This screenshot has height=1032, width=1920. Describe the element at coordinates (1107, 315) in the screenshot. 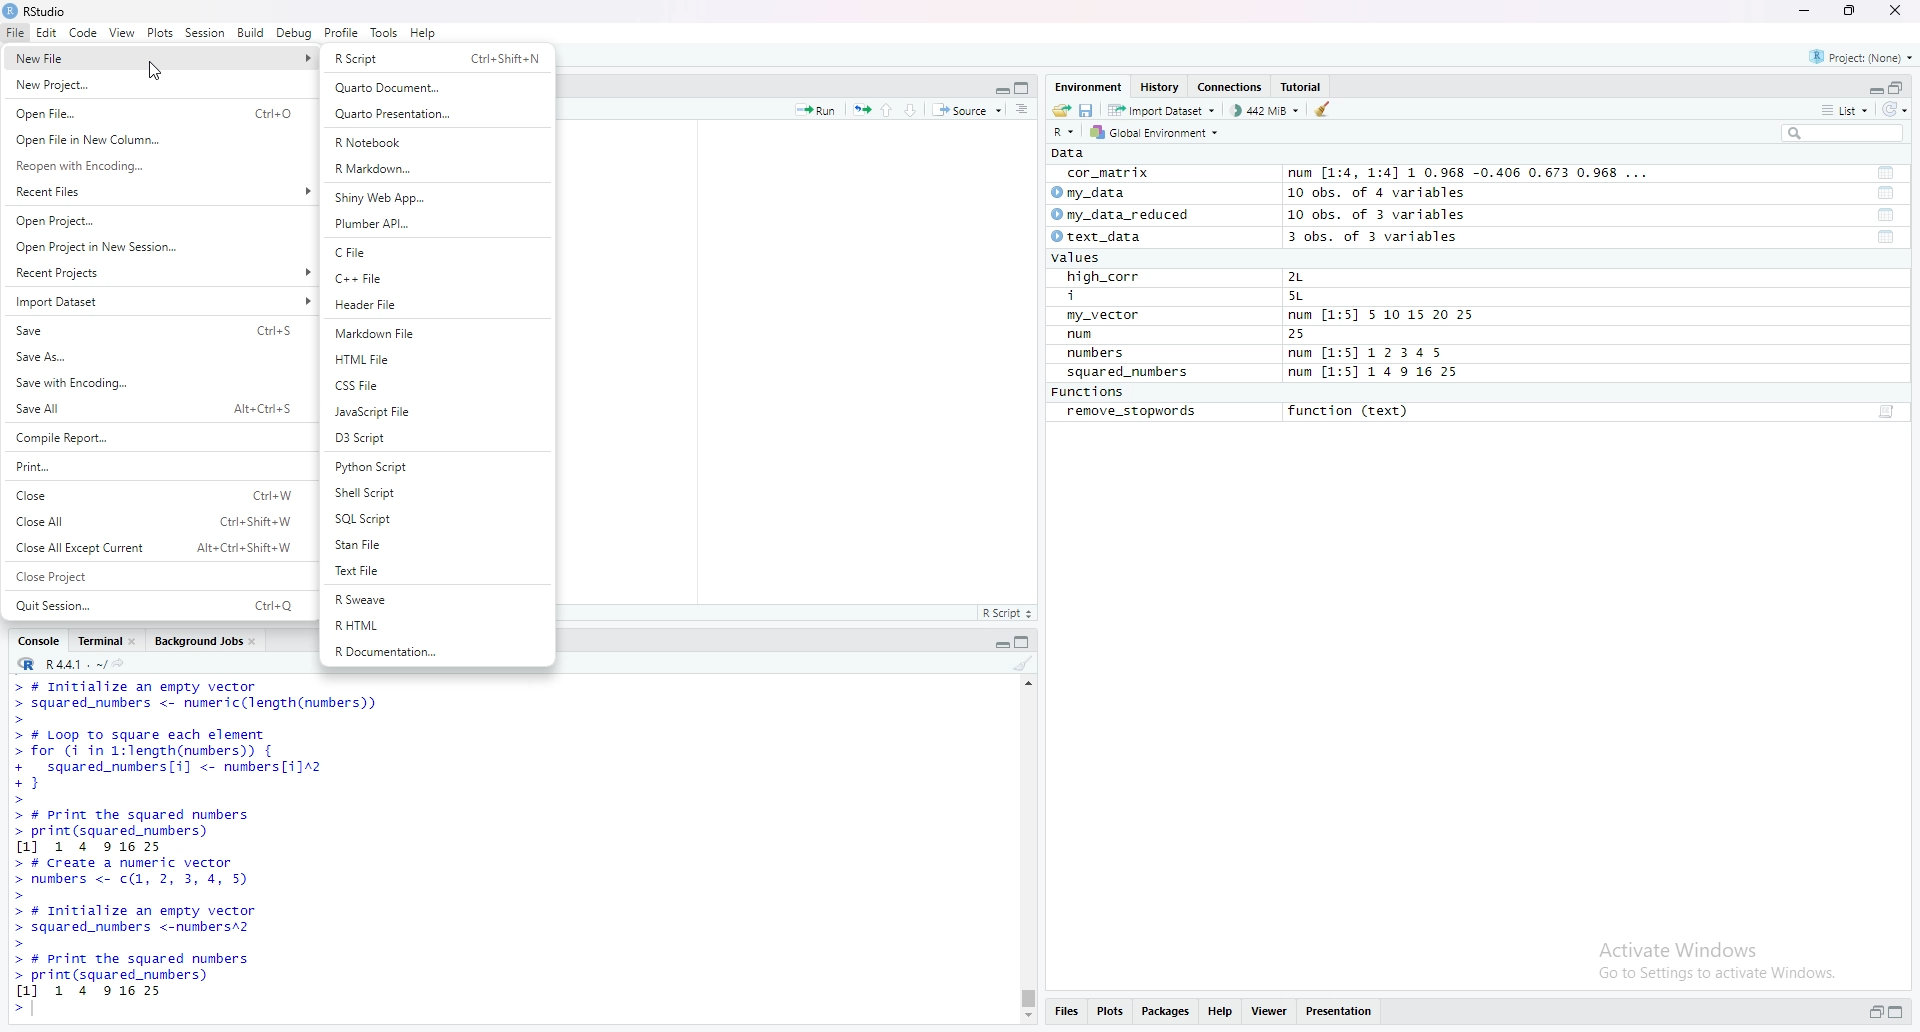

I see `my_vector` at that location.